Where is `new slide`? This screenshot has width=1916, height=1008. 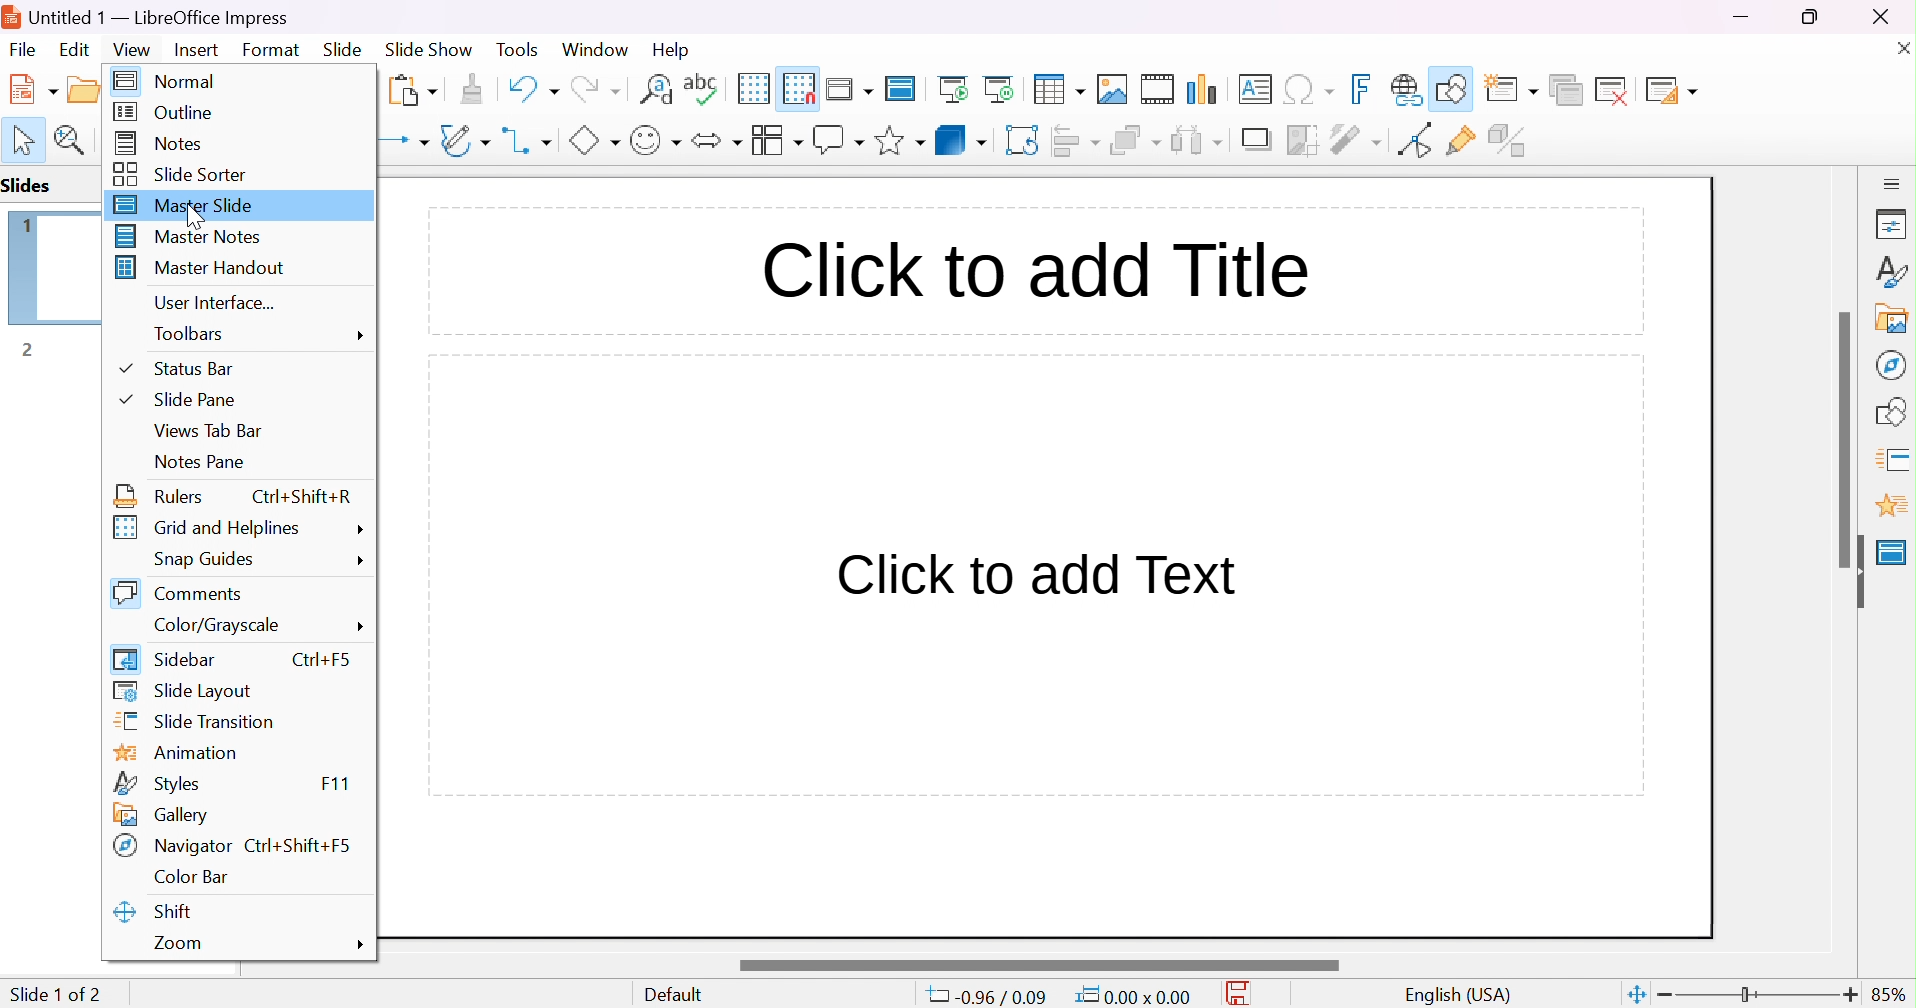 new slide is located at coordinates (1515, 86).